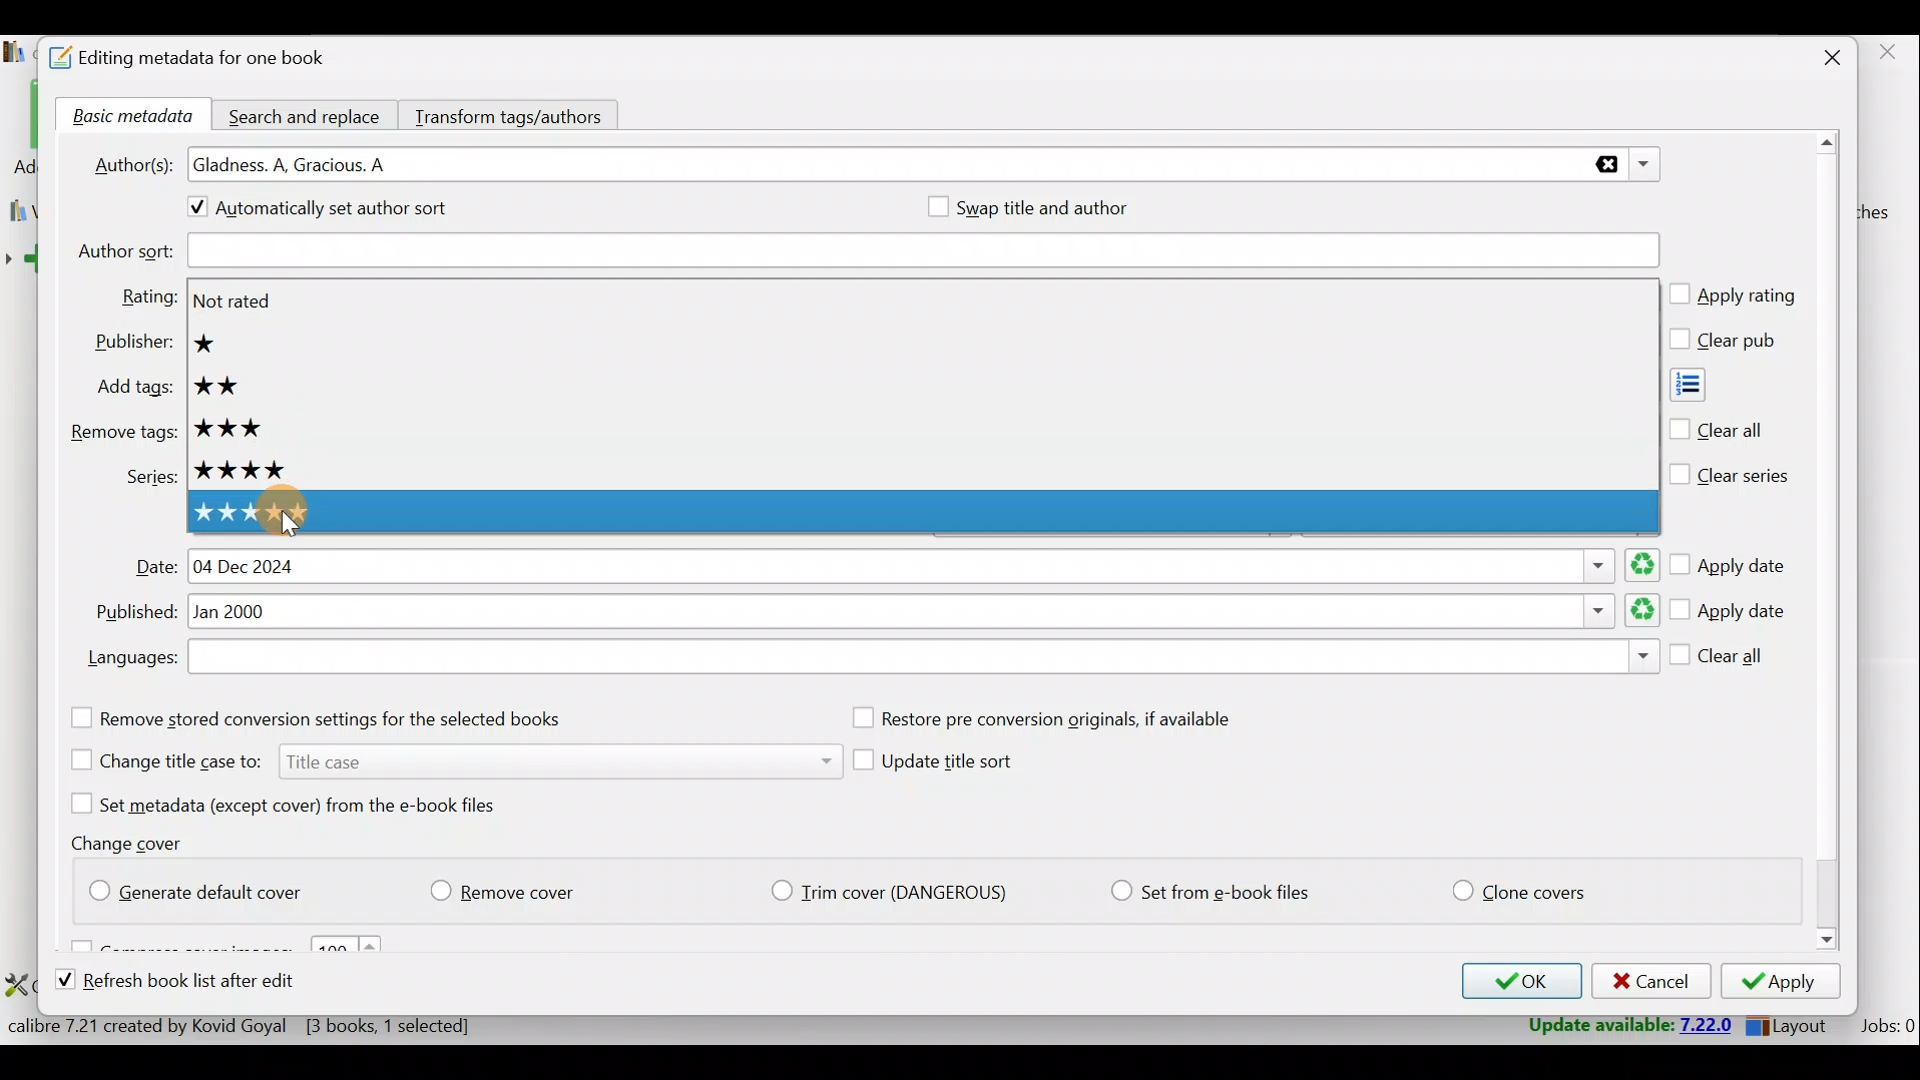 The height and width of the screenshot is (1080, 1920). I want to click on Editing metadata for one book, so click(212, 59).